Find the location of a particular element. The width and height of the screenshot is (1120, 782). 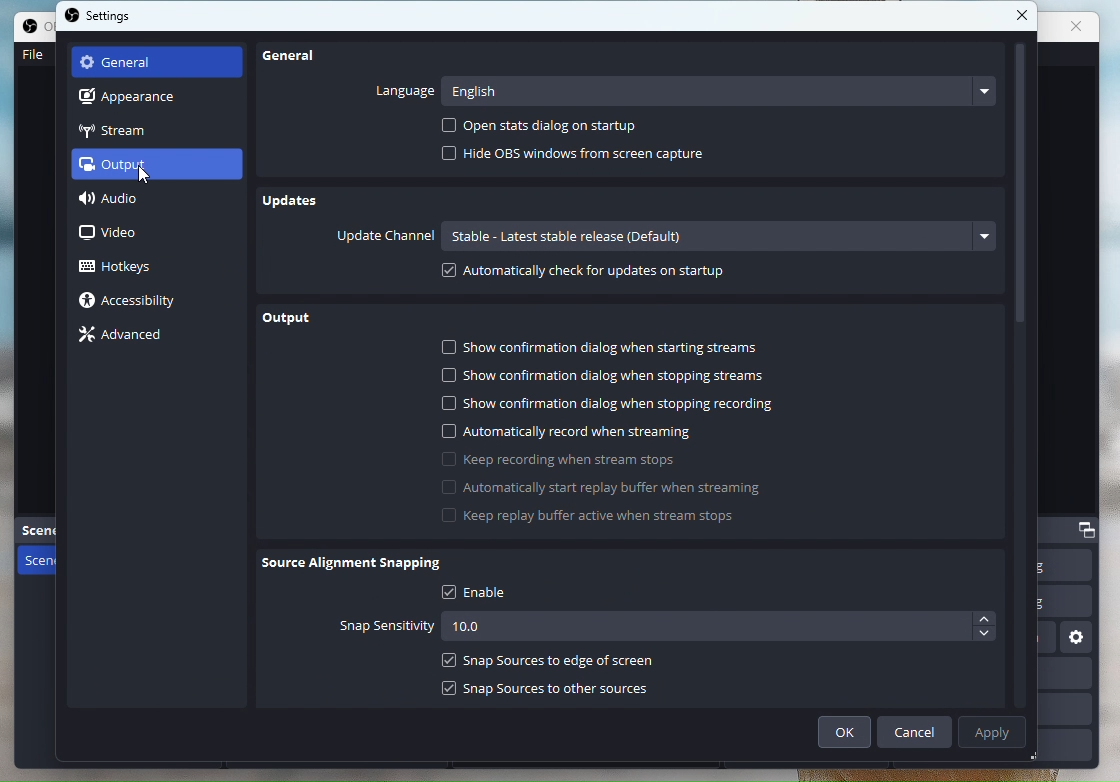

Output is located at coordinates (295, 318).